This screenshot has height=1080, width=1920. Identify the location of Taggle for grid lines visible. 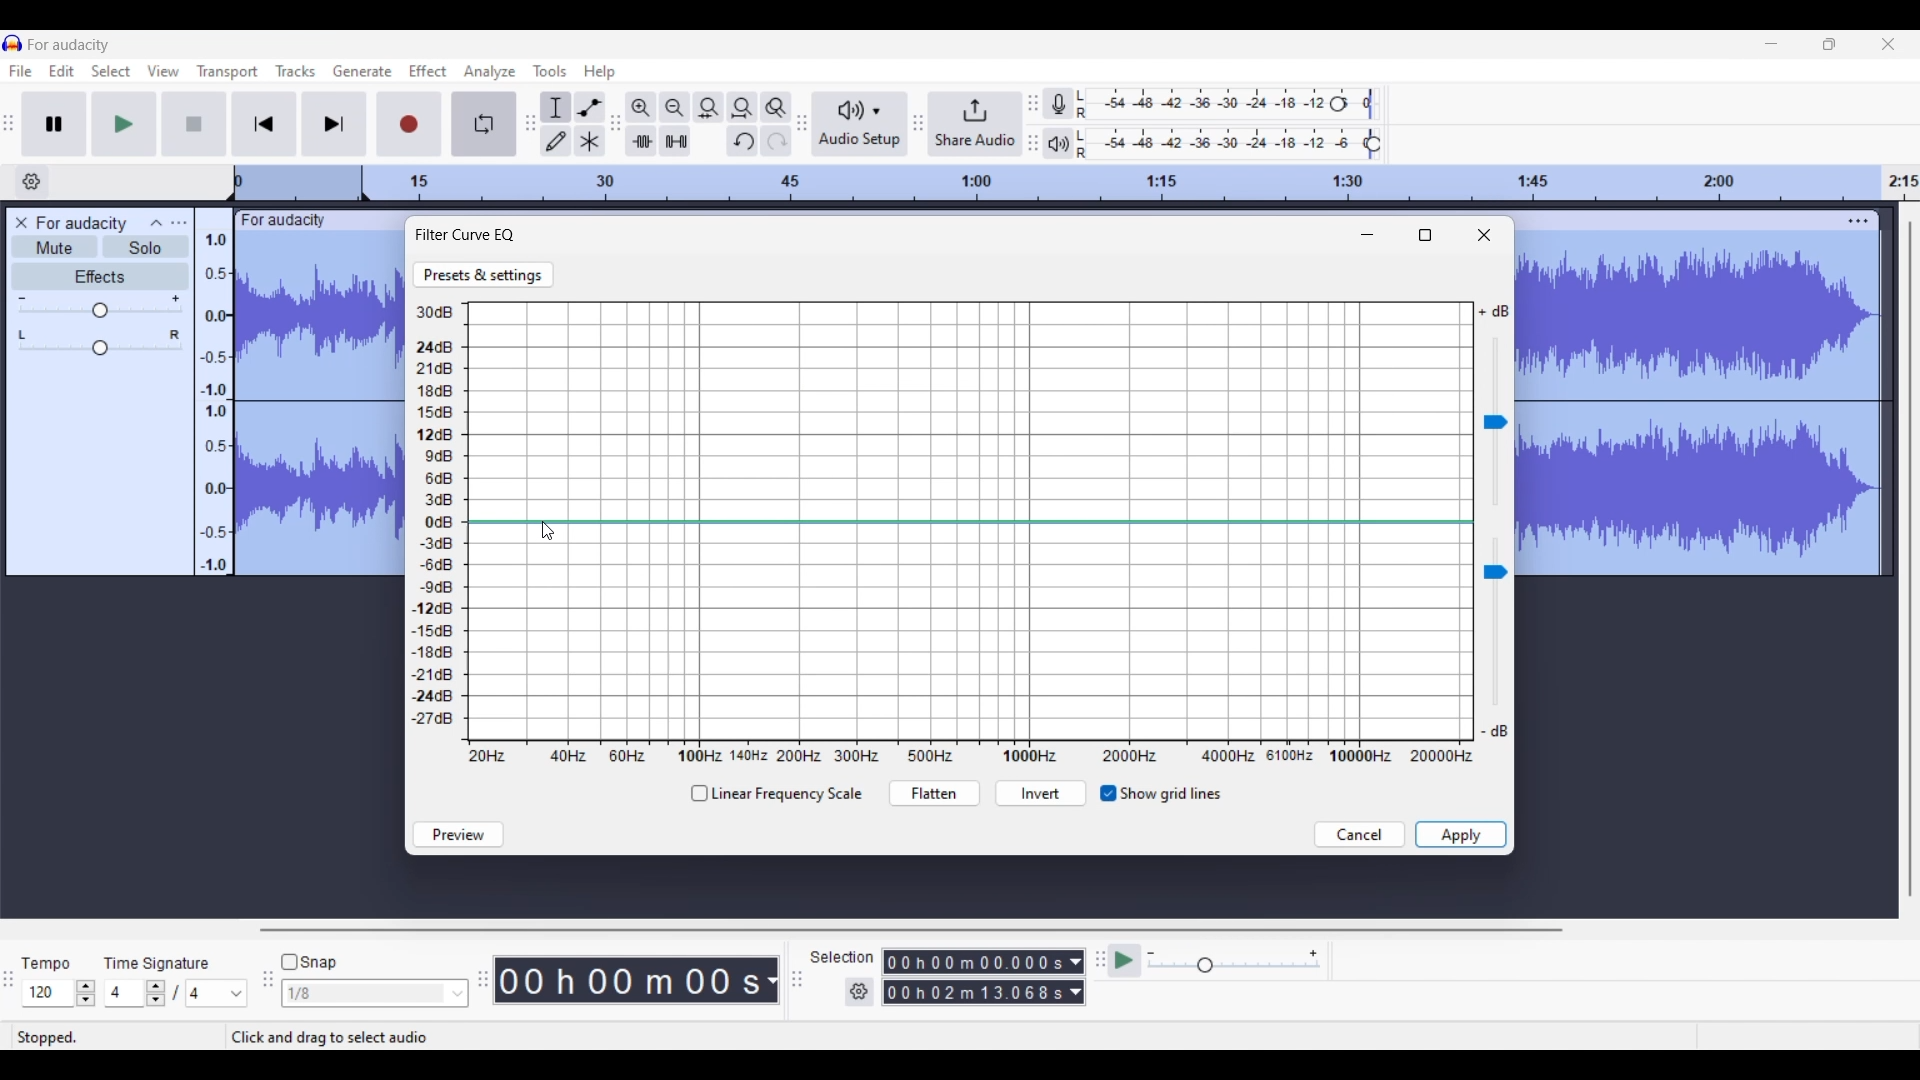
(1161, 794).